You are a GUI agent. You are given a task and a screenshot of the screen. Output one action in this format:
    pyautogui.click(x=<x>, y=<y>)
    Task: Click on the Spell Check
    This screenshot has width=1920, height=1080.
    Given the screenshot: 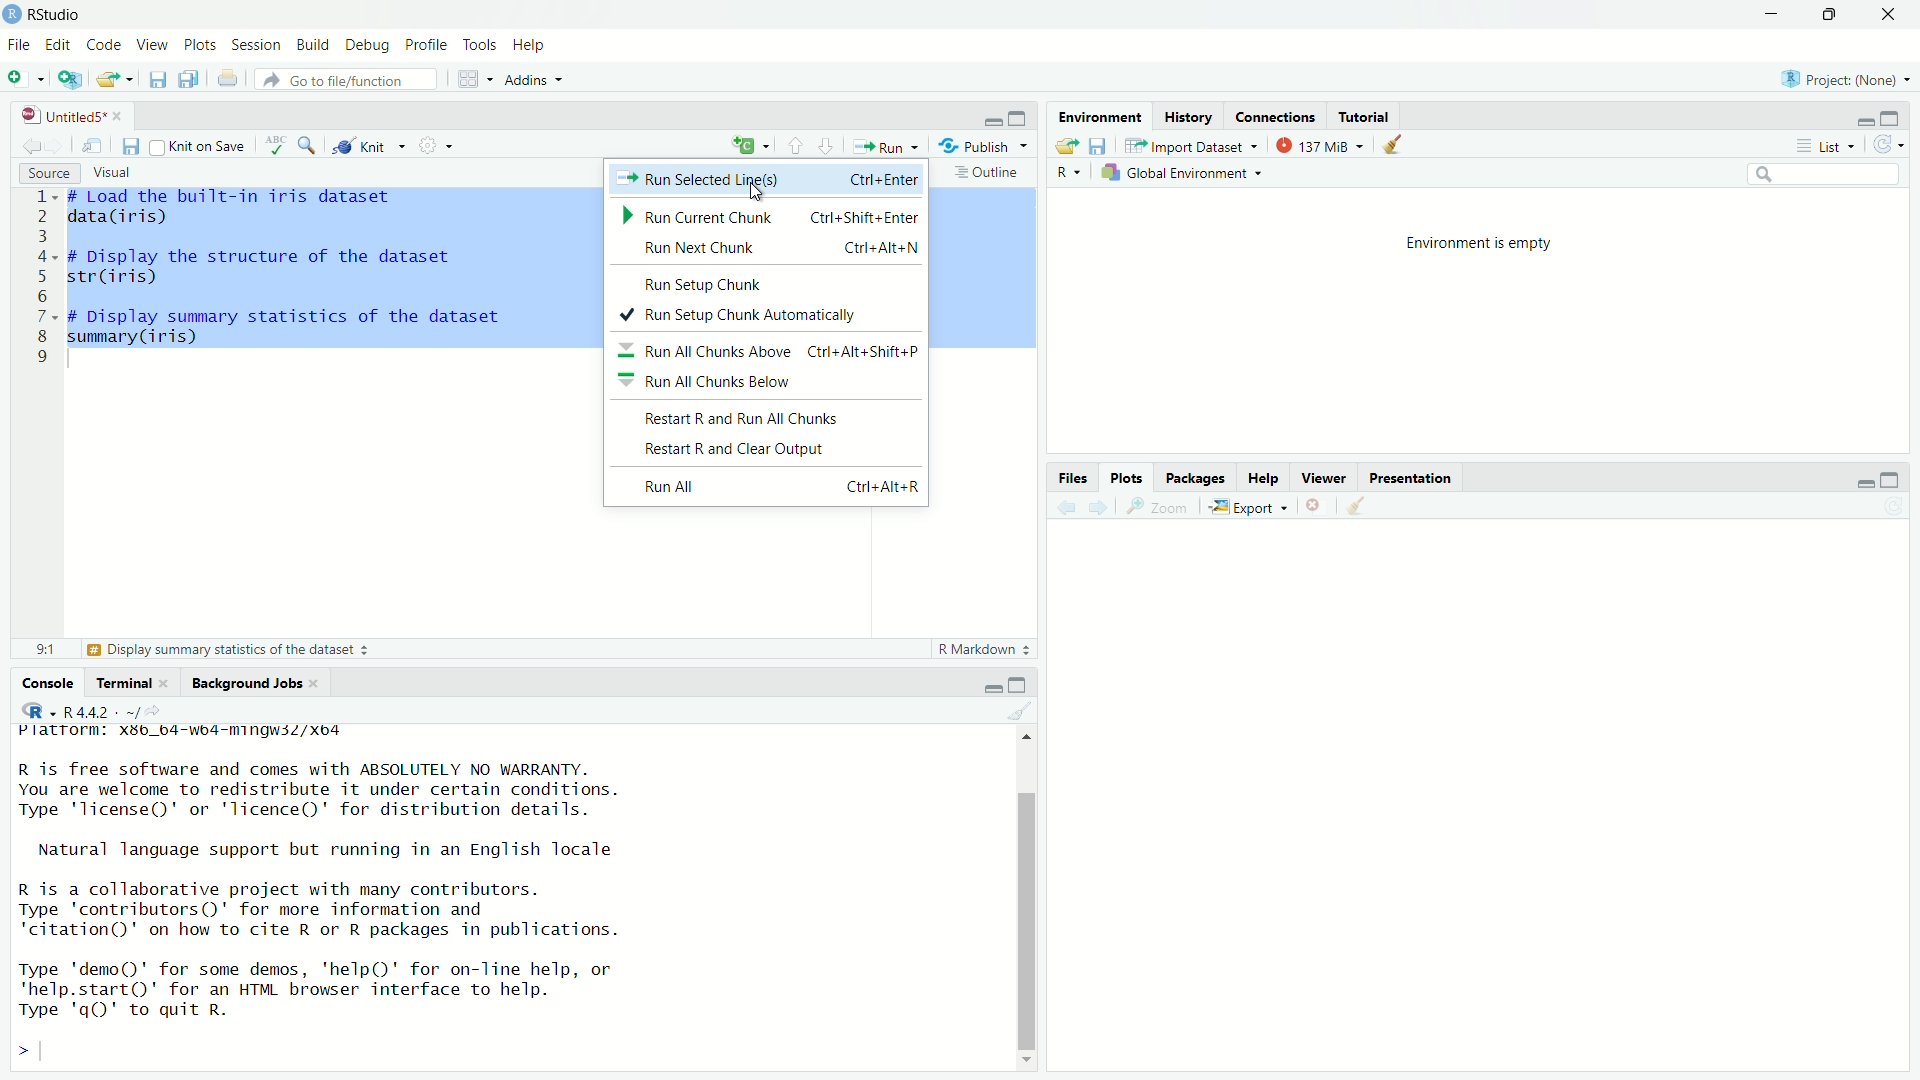 What is the action you would take?
    pyautogui.click(x=275, y=146)
    